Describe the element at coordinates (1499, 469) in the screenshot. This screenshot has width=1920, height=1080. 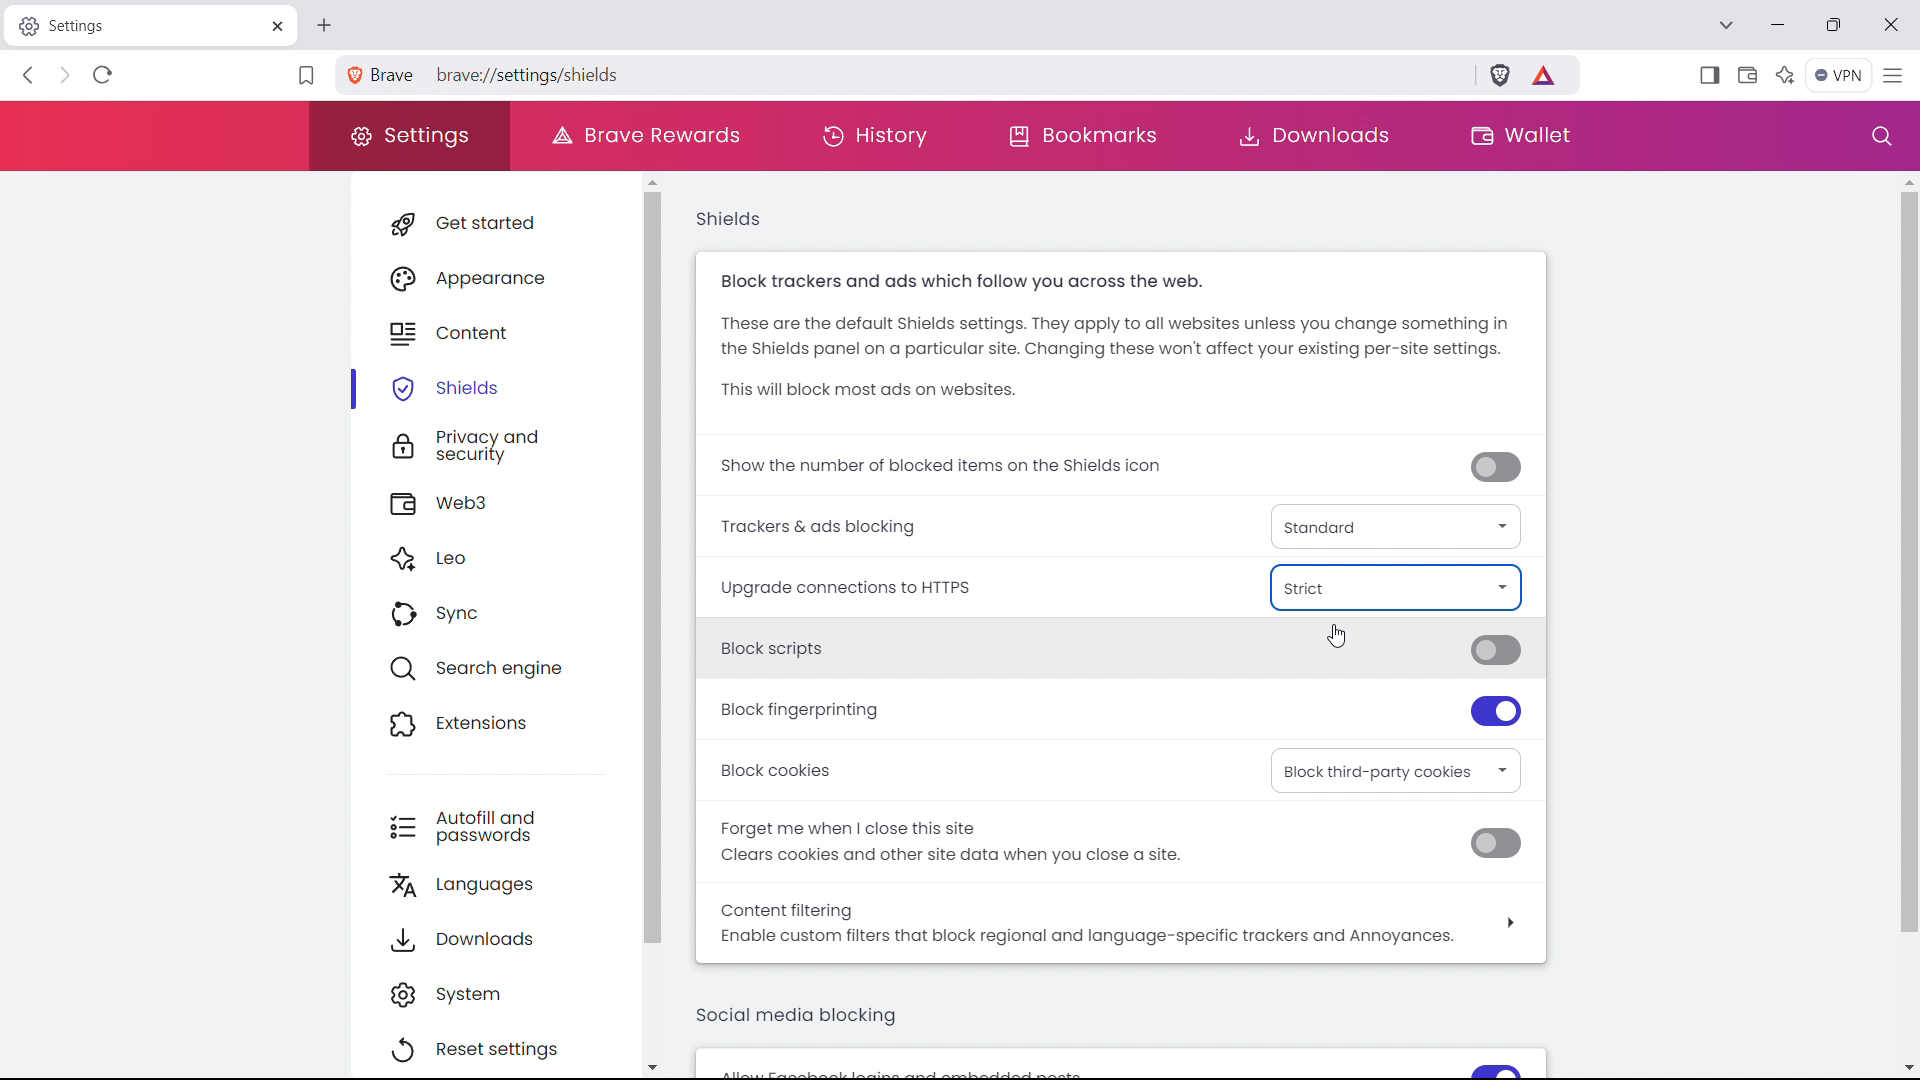
I see `toggle off` at that location.